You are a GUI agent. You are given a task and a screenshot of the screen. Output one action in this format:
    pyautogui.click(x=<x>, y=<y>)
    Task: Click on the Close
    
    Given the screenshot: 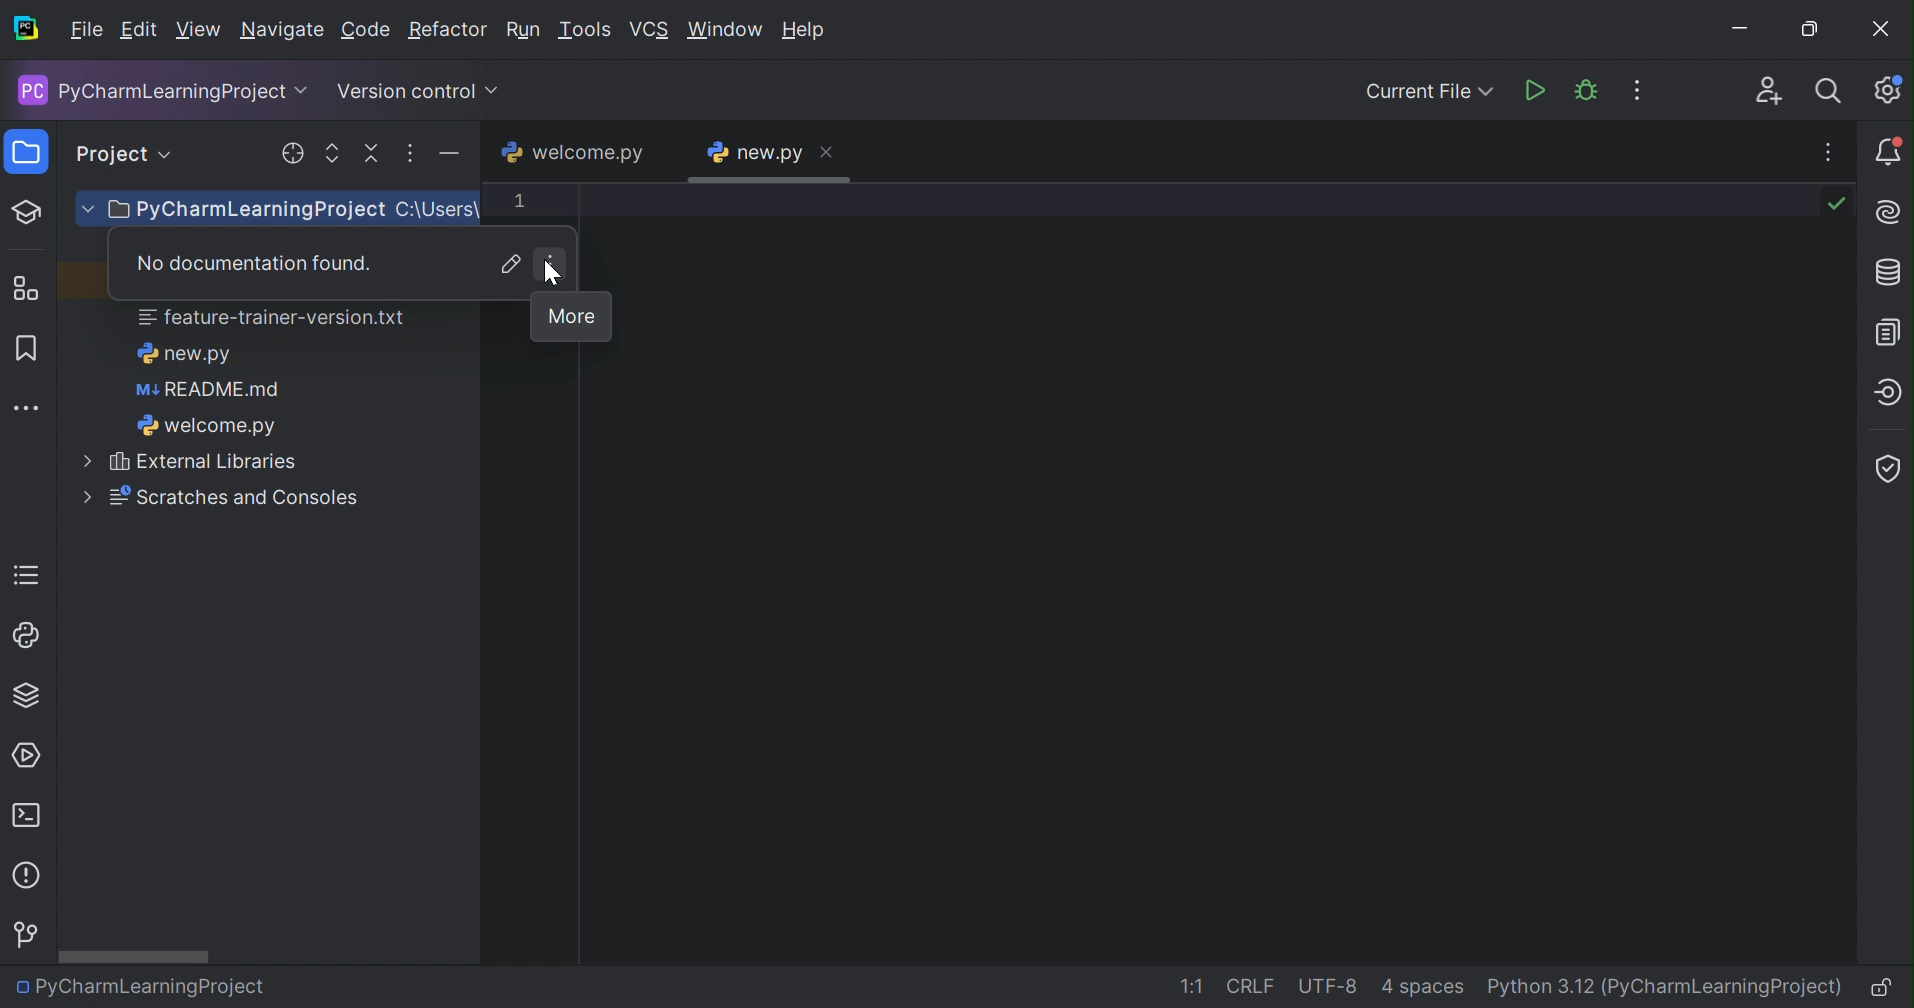 What is the action you would take?
    pyautogui.click(x=1883, y=30)
    